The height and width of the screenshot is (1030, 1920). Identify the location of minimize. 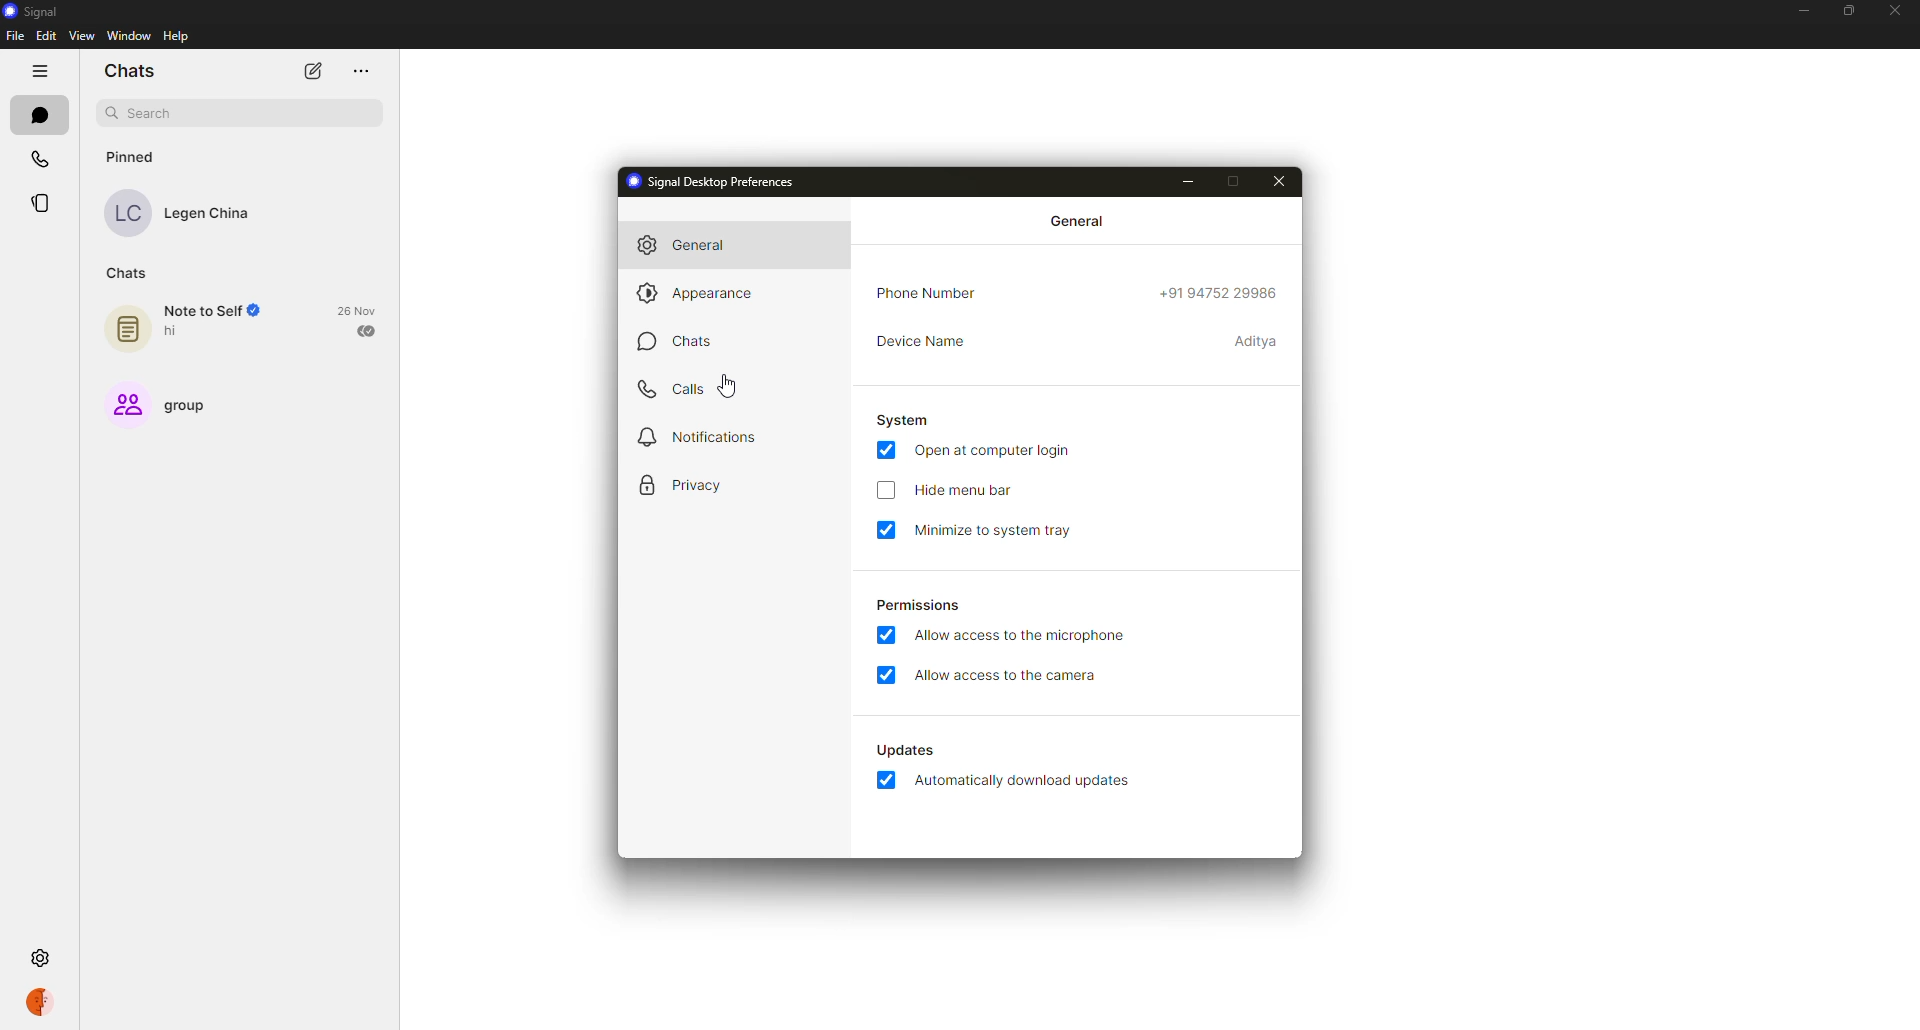
(1803, 10).